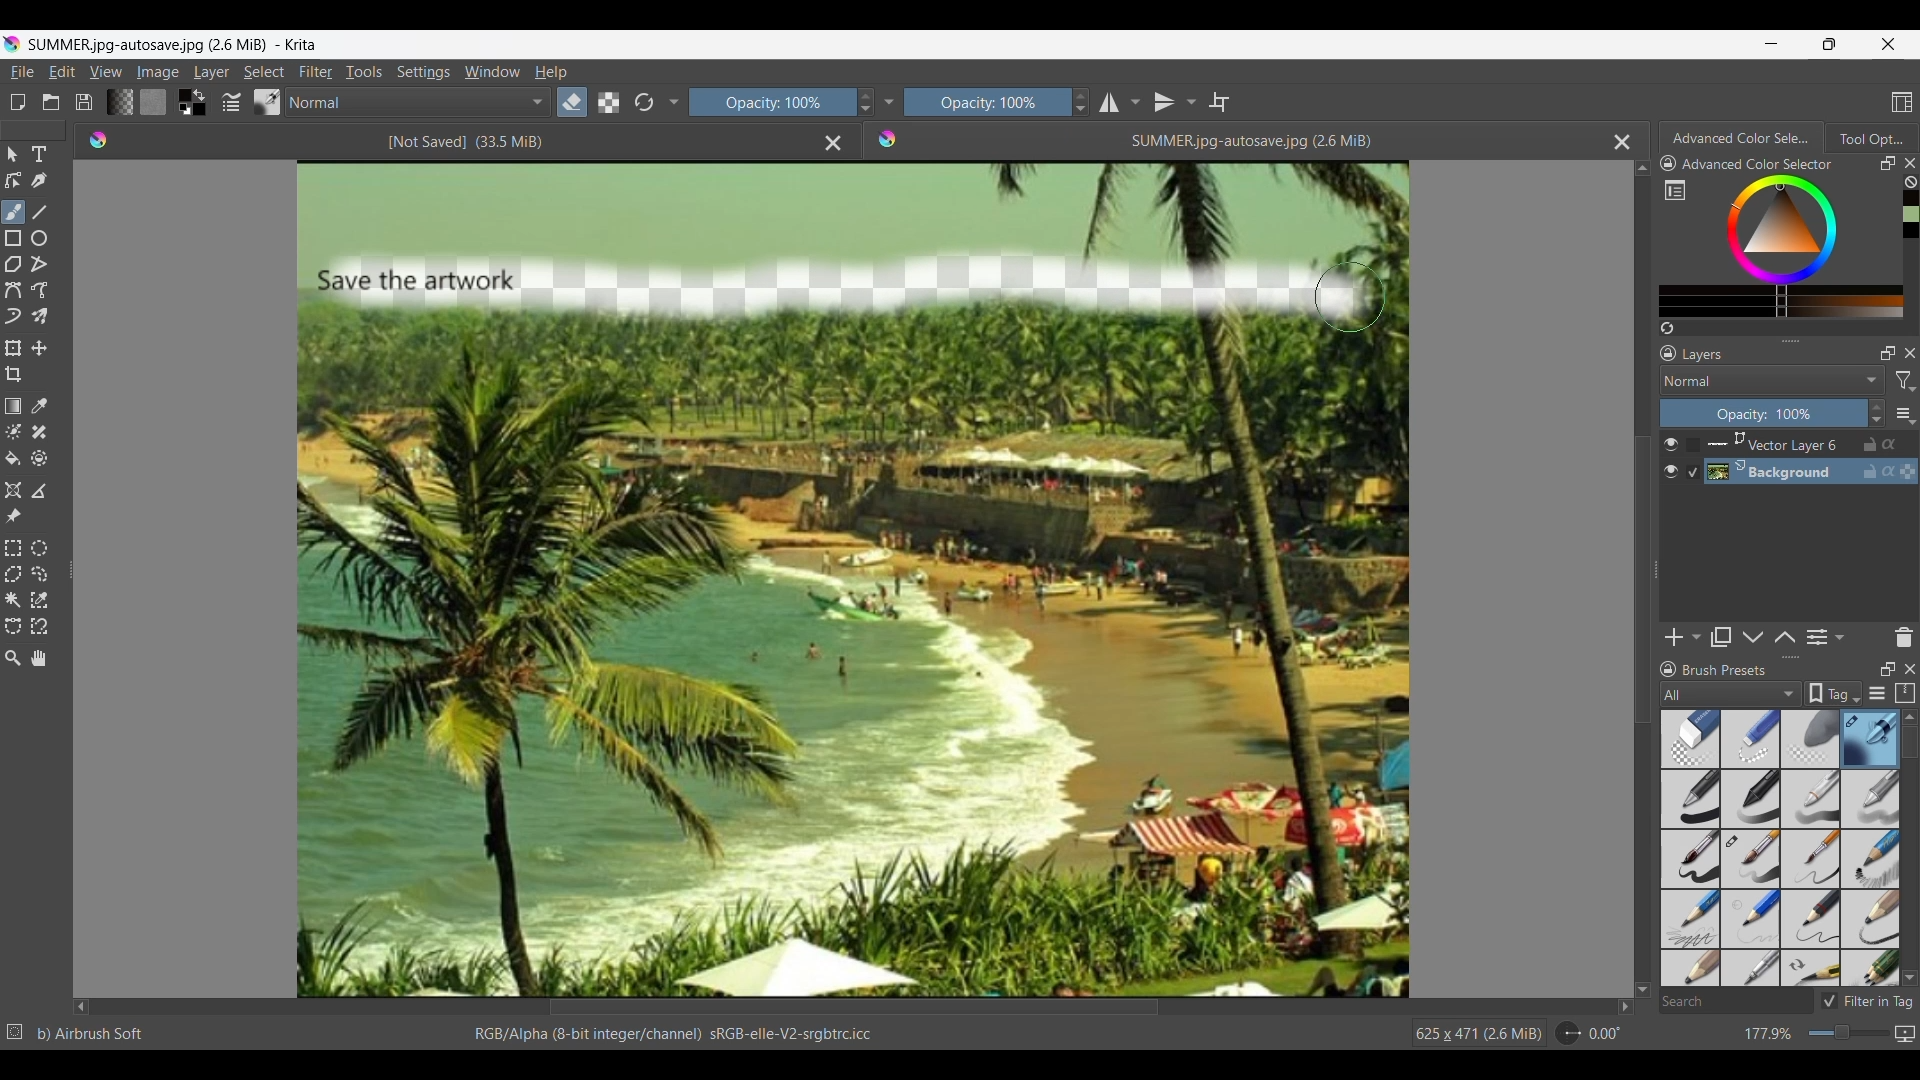 Image resolution: width=1920 pixels, height=1080 pixels. What do you see at coordinates (1909, 849) in the screenshot?
I see `Vertical slide bar for Brush presets panel` at bounding box center [1909, 849].